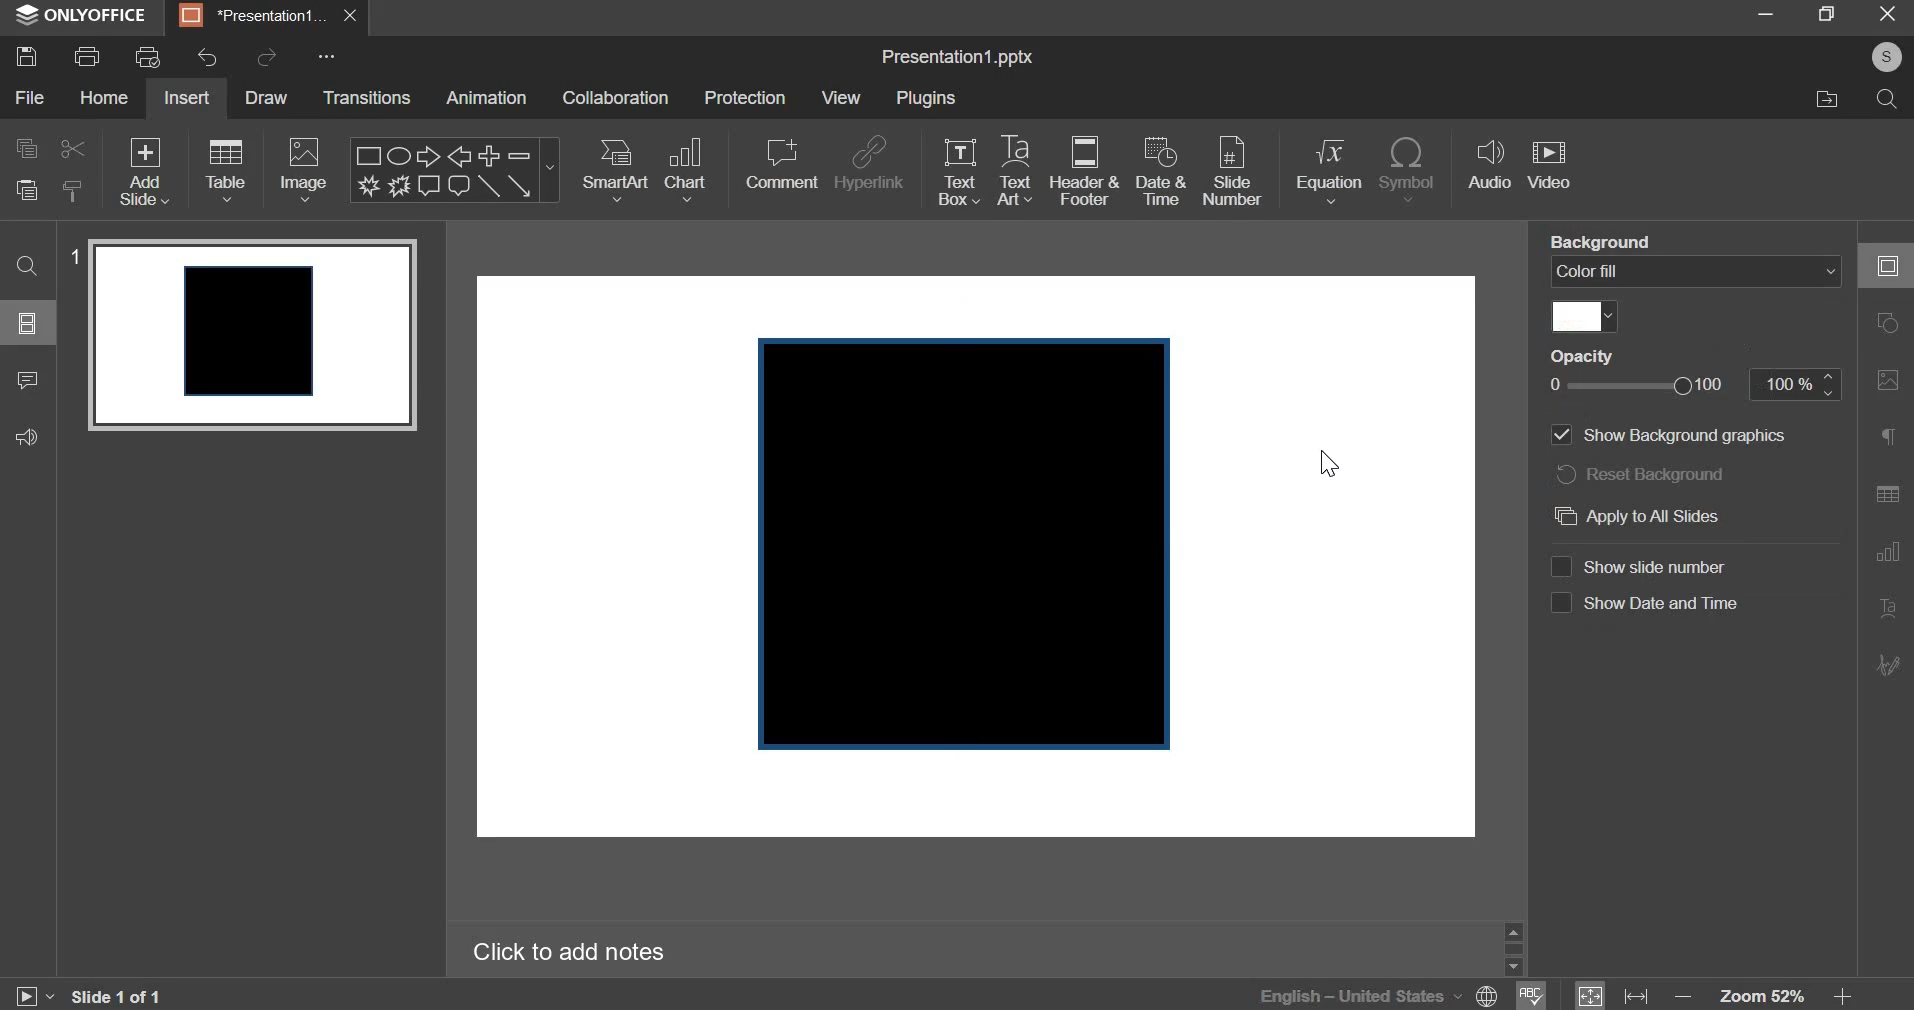  What do you see at coordinates (364, 154) in the screenshot?
I see `Square` at bounding box center [364, 154].